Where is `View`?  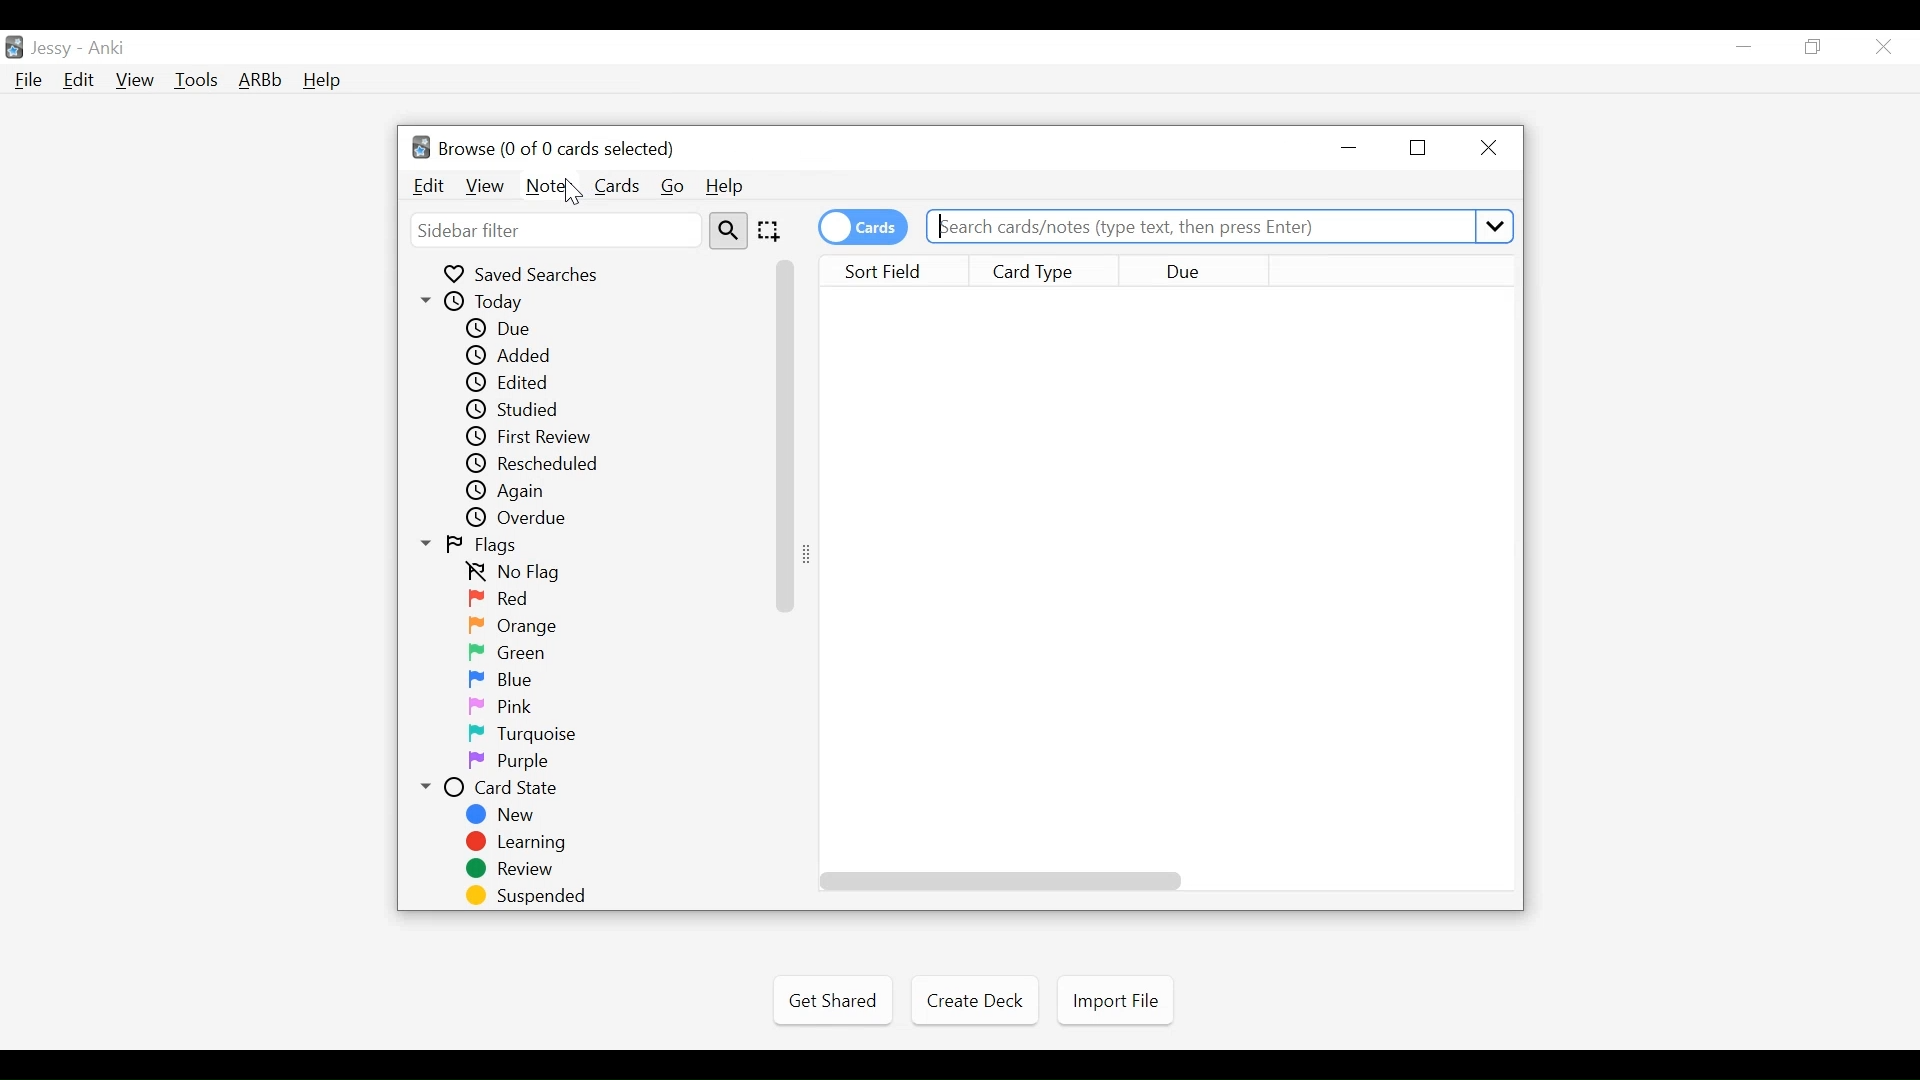
View is located at coordinates (487, 187).